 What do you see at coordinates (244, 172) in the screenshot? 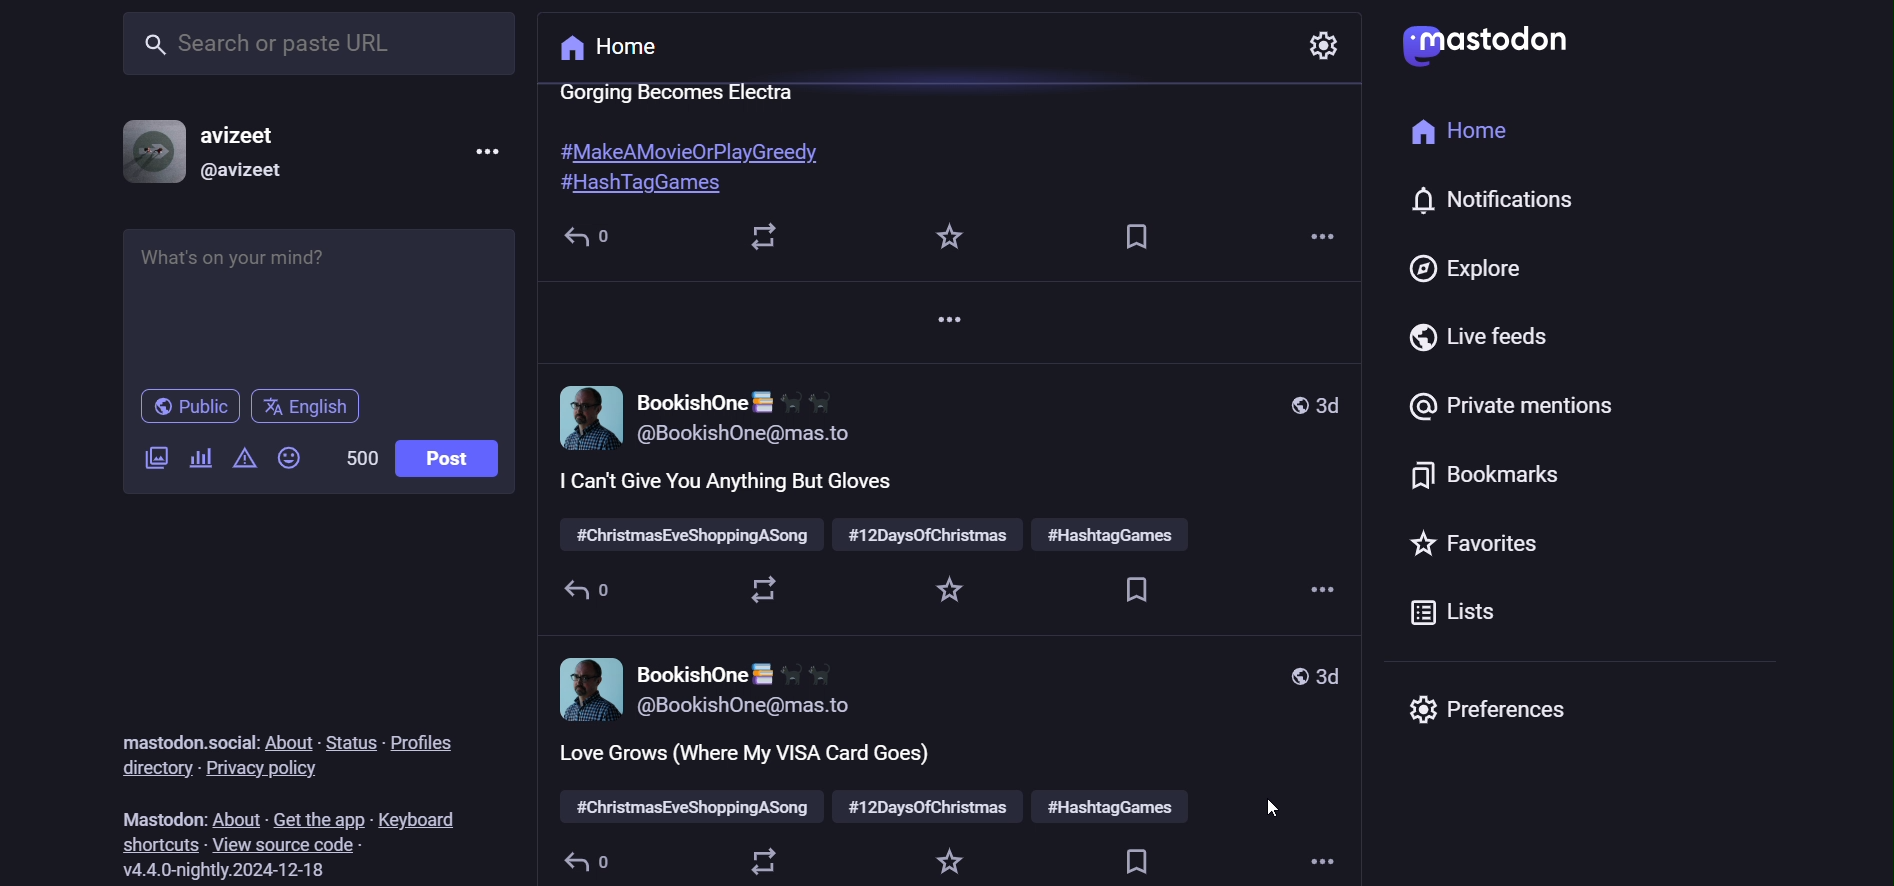
I see `id` at bounding box center [244, 172].